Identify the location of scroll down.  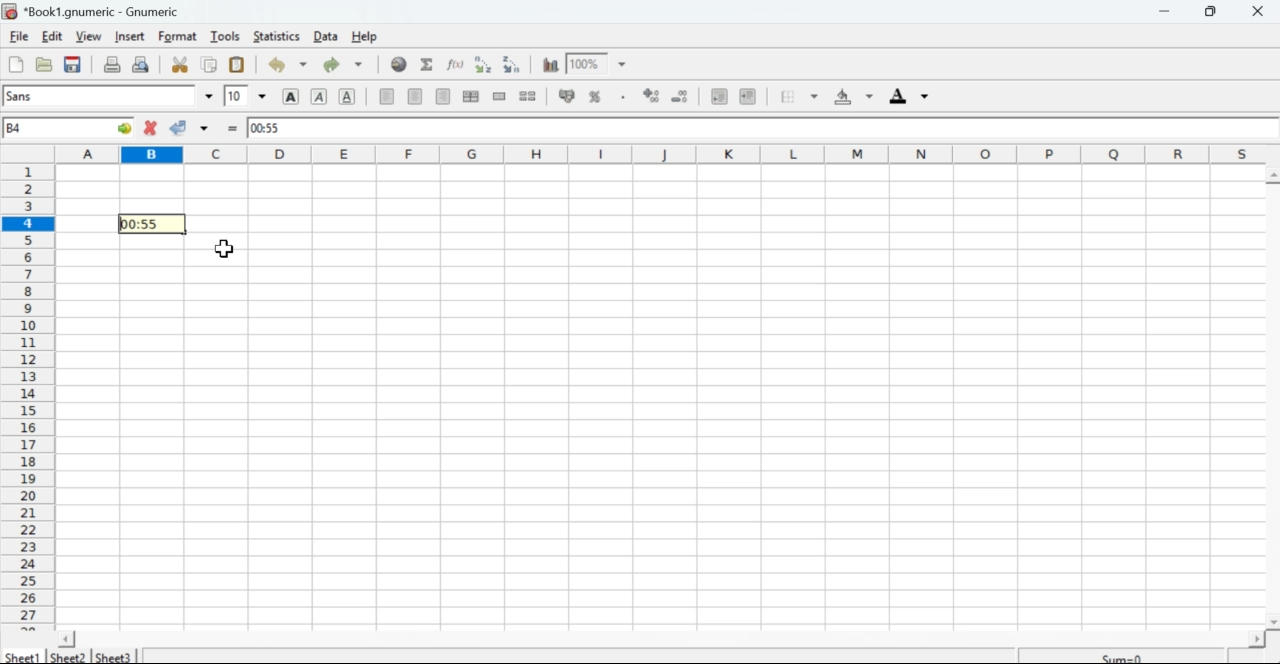
(1272, 623).